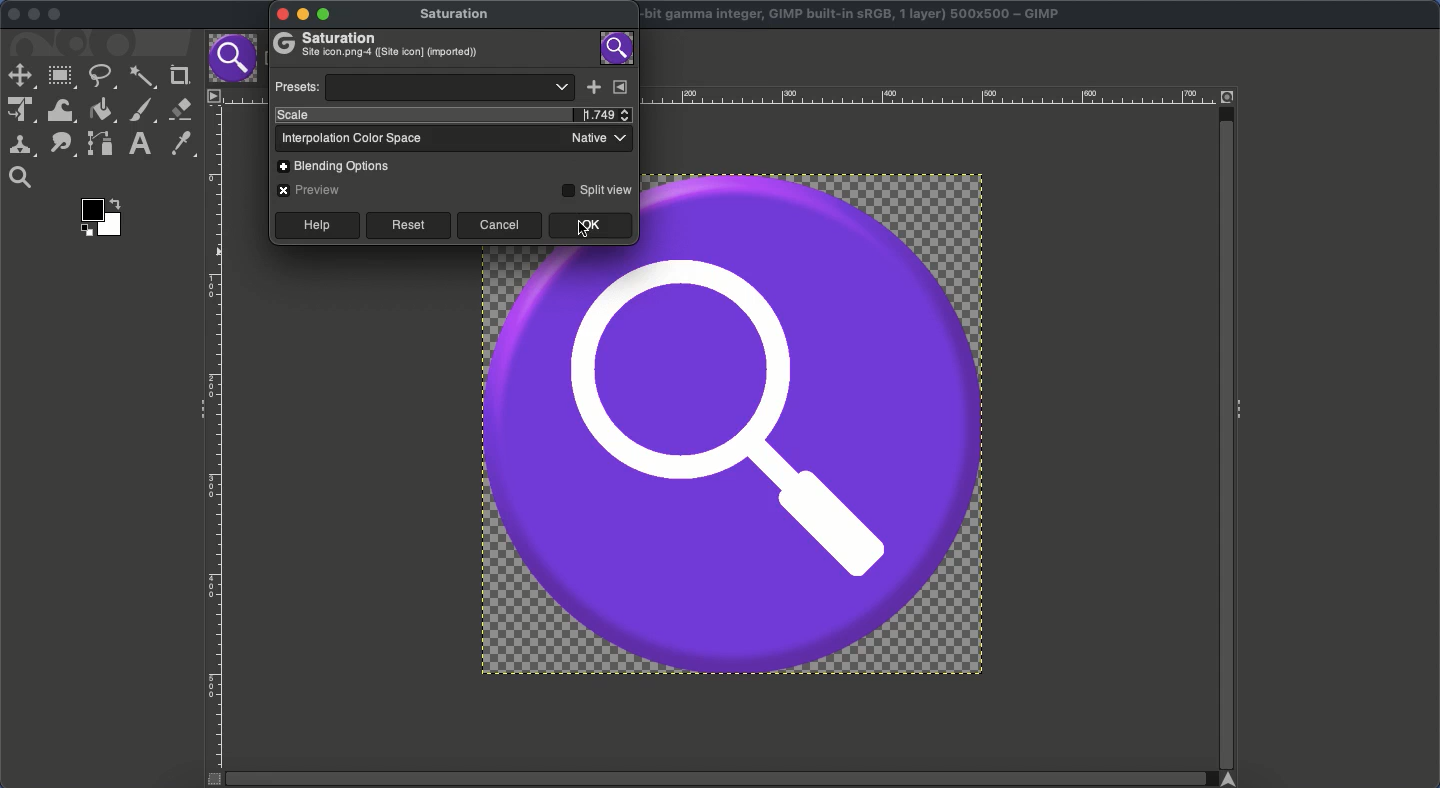 The height and width of the screenshot is (788, 1440). I want to click on Saturation, so click(378, 46).